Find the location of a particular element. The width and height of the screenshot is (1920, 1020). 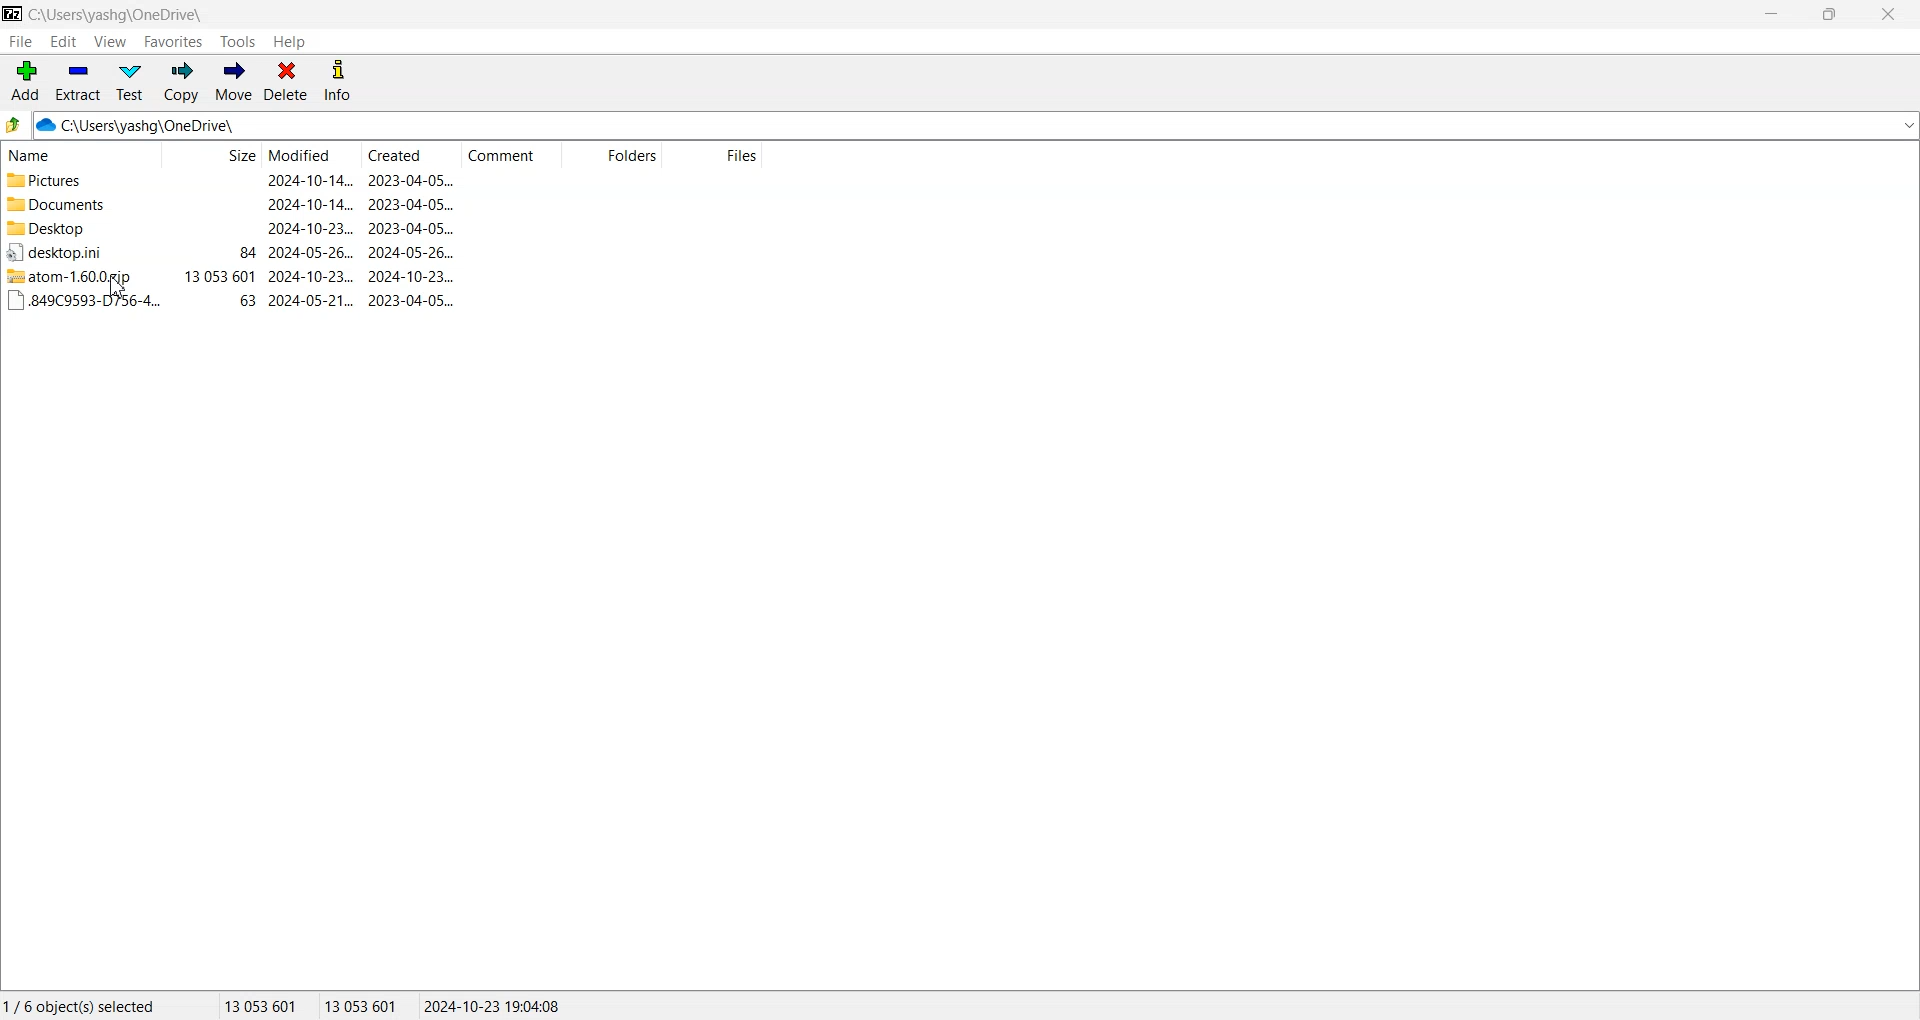

Maximize is located at coordinates (1828, 14).